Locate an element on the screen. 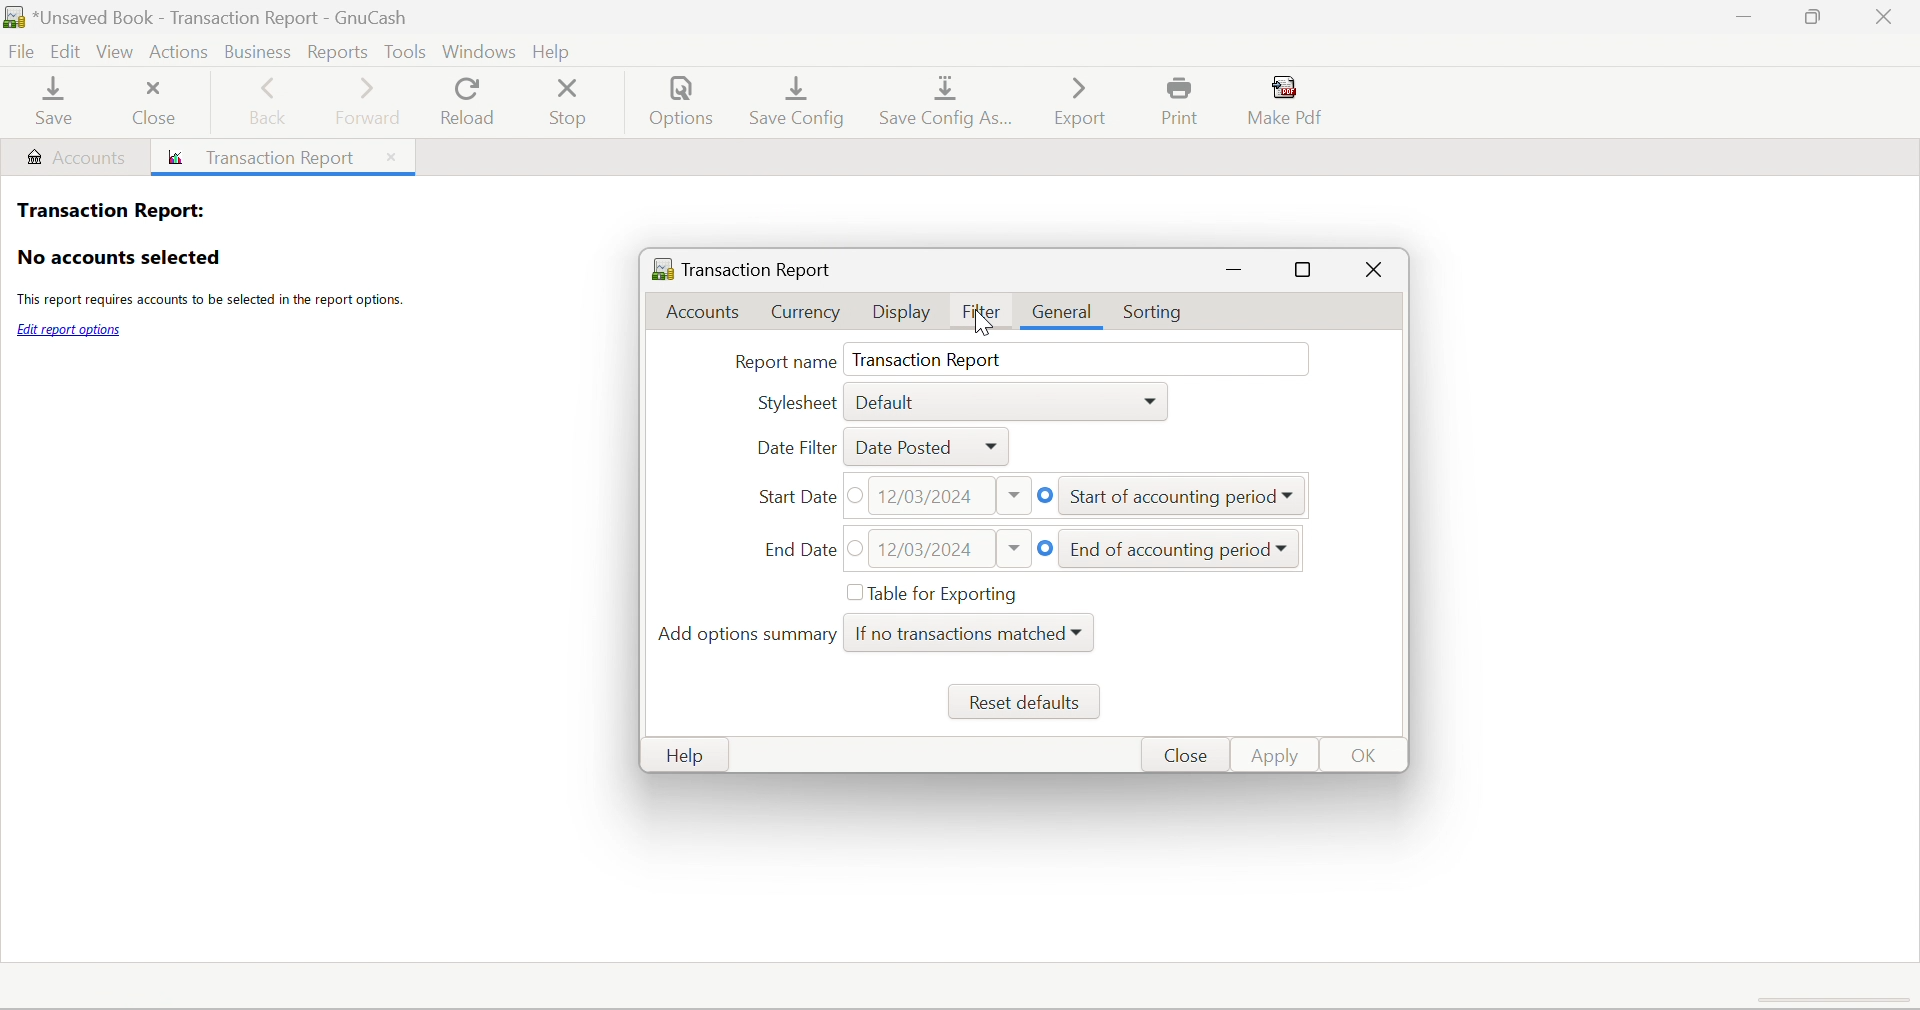  Make Pdf is located at coordinates (1291, 100).